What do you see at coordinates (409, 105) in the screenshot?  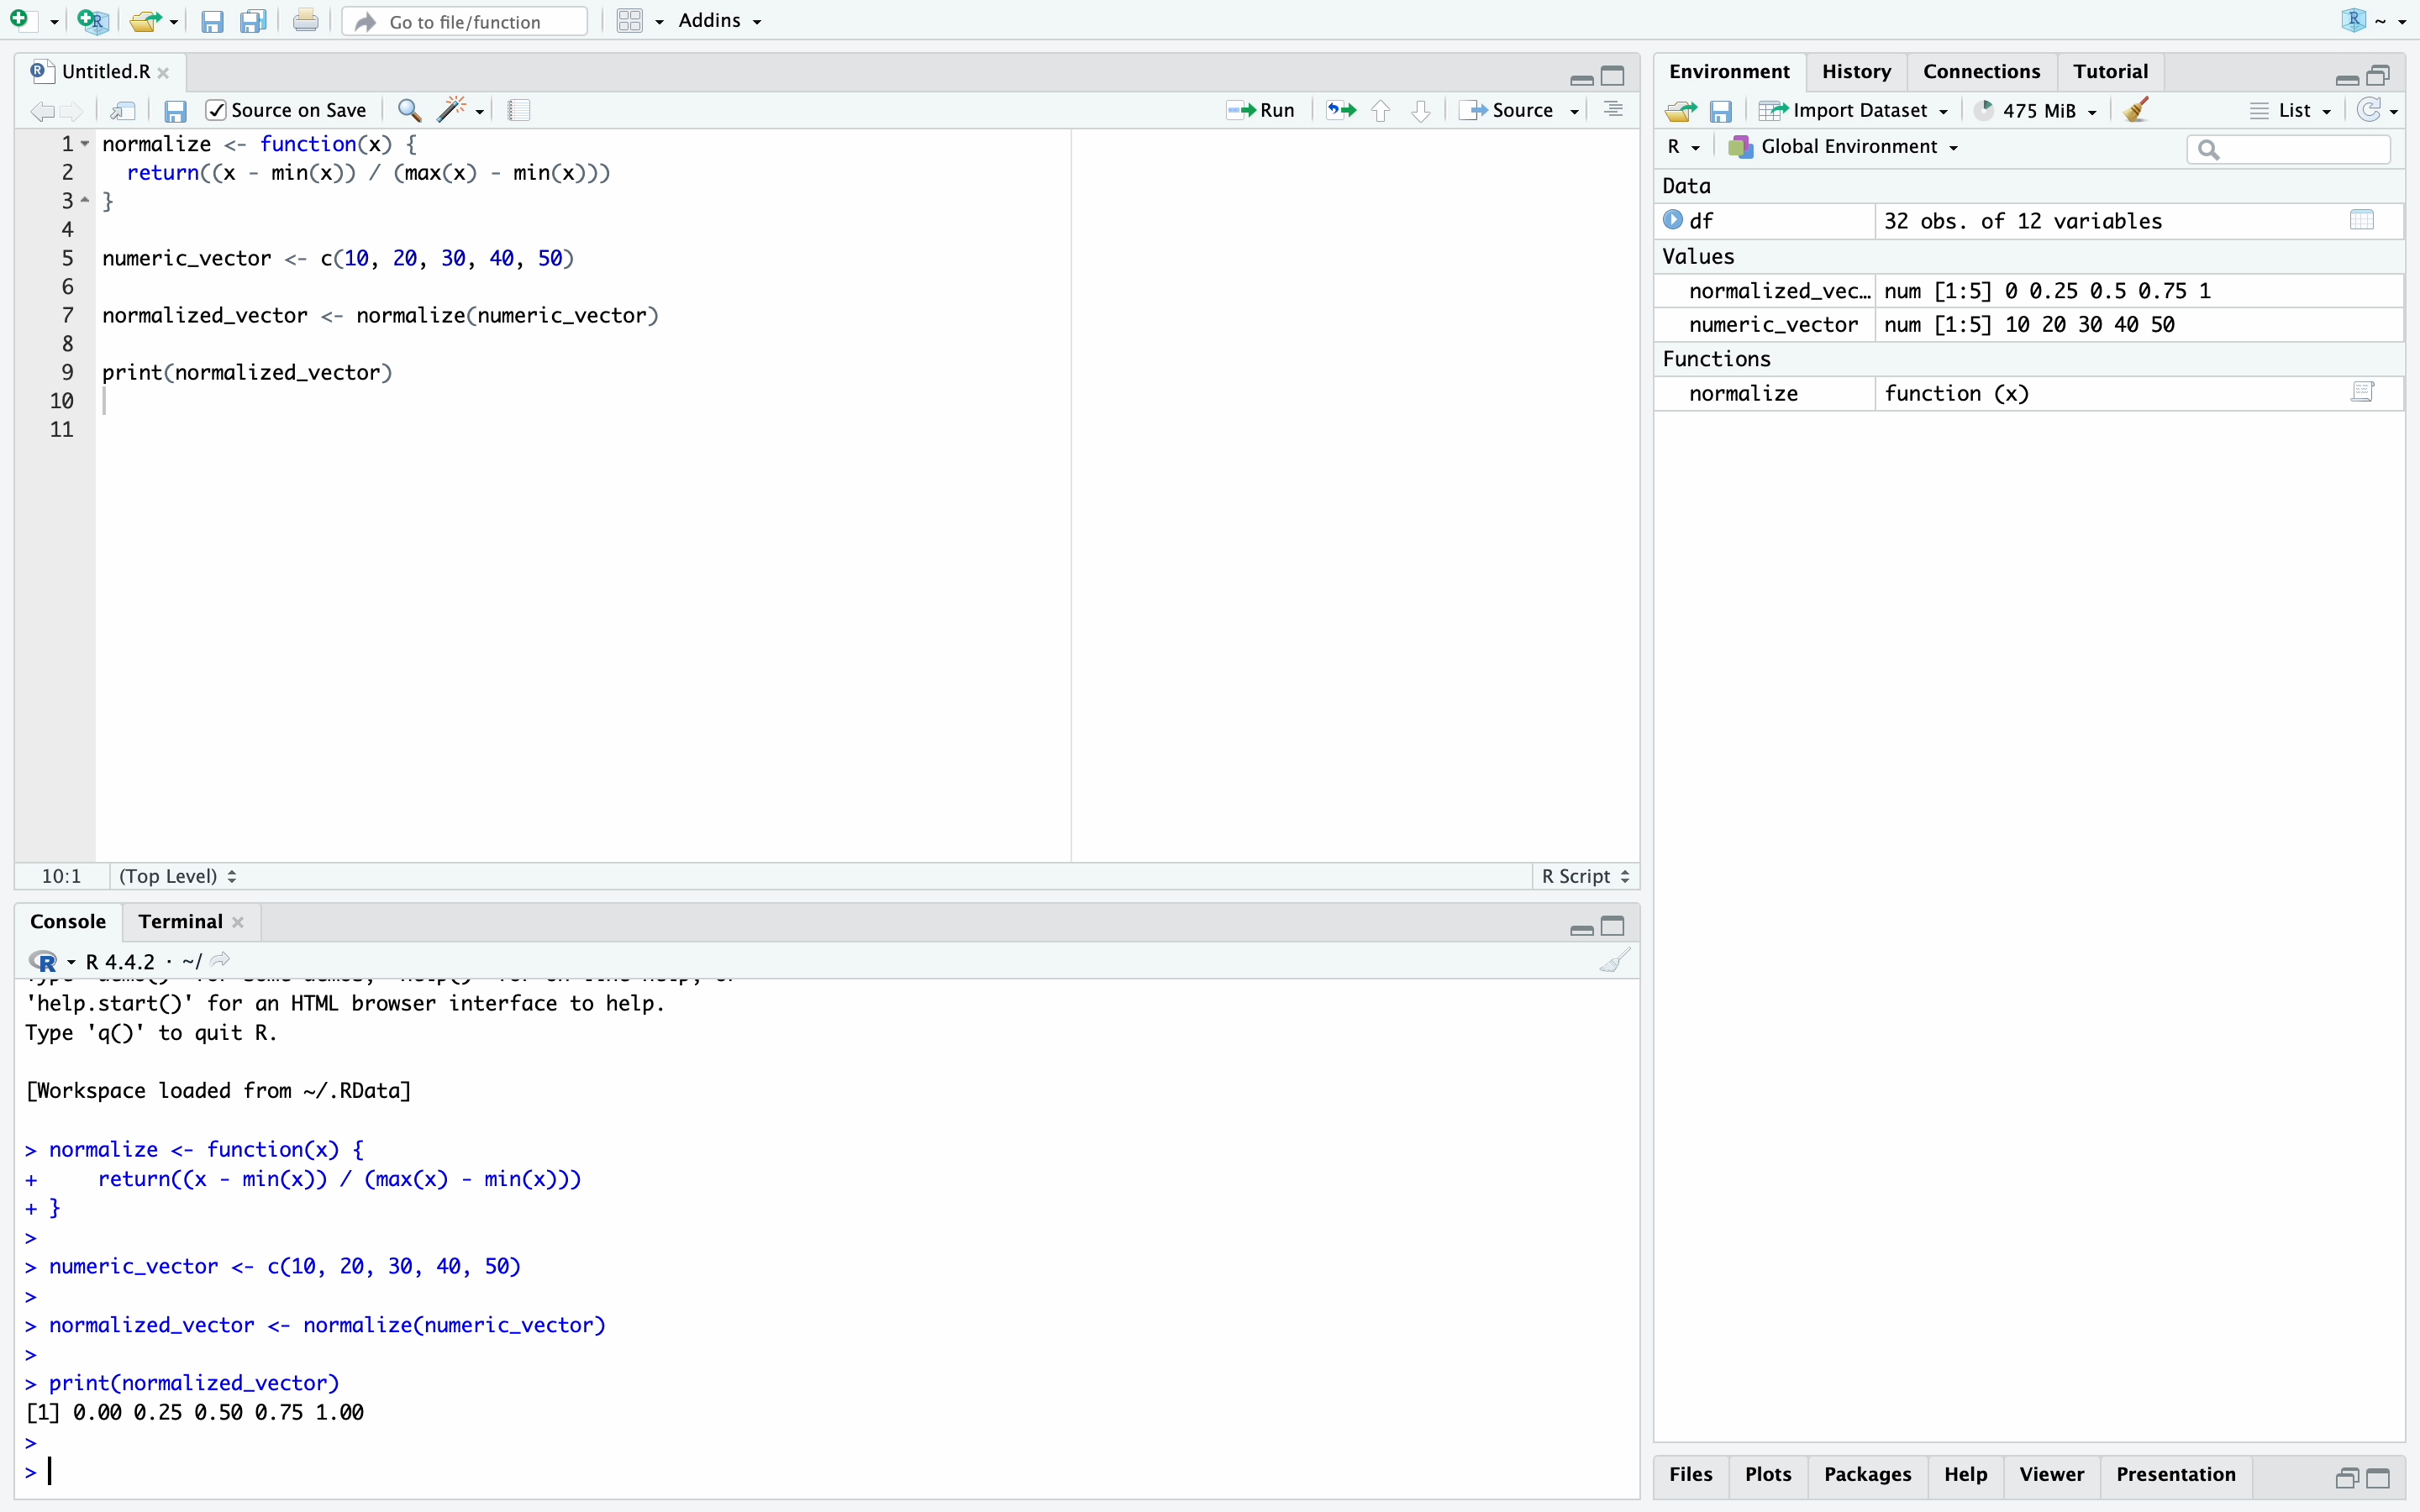 I see `Find/Replace` at bounding box center [409, 105].